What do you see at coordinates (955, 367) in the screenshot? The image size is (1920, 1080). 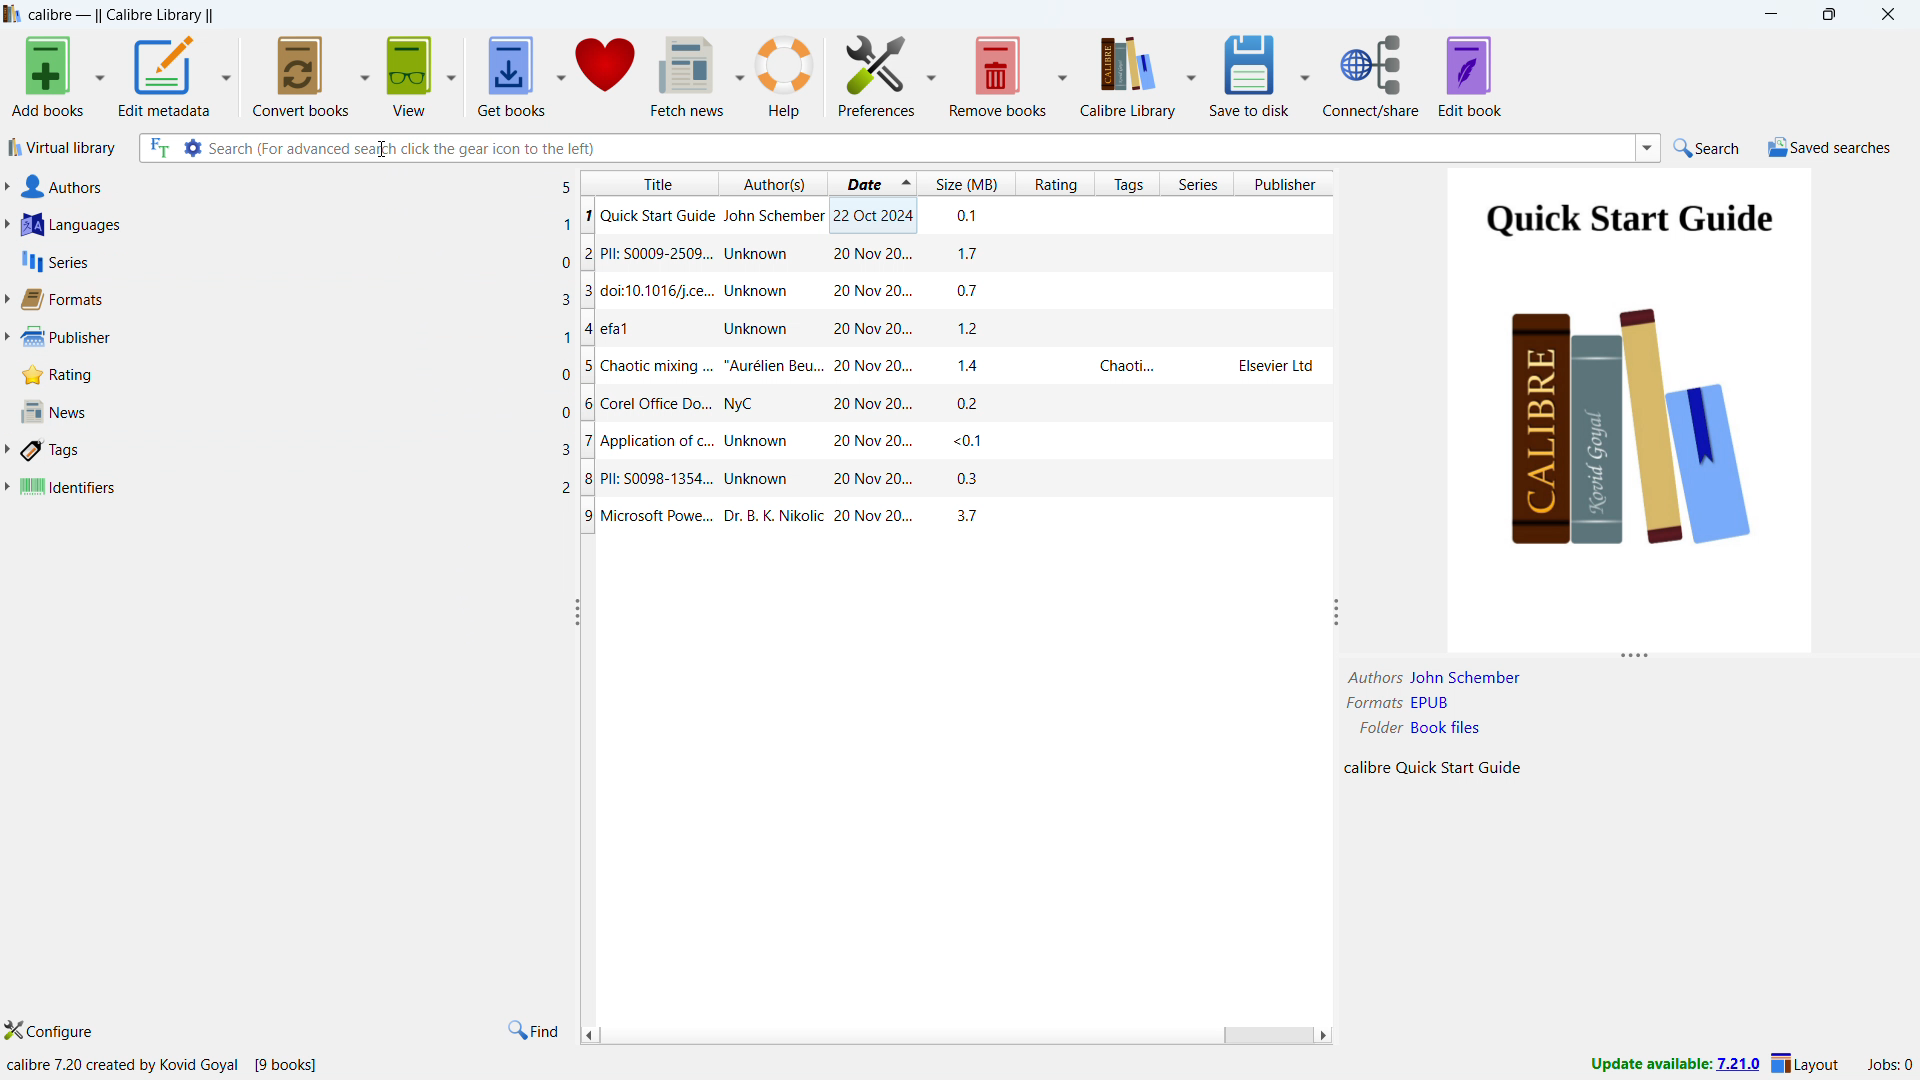 I see `Chaotic mixing ...` at bounding box center [955, 367].